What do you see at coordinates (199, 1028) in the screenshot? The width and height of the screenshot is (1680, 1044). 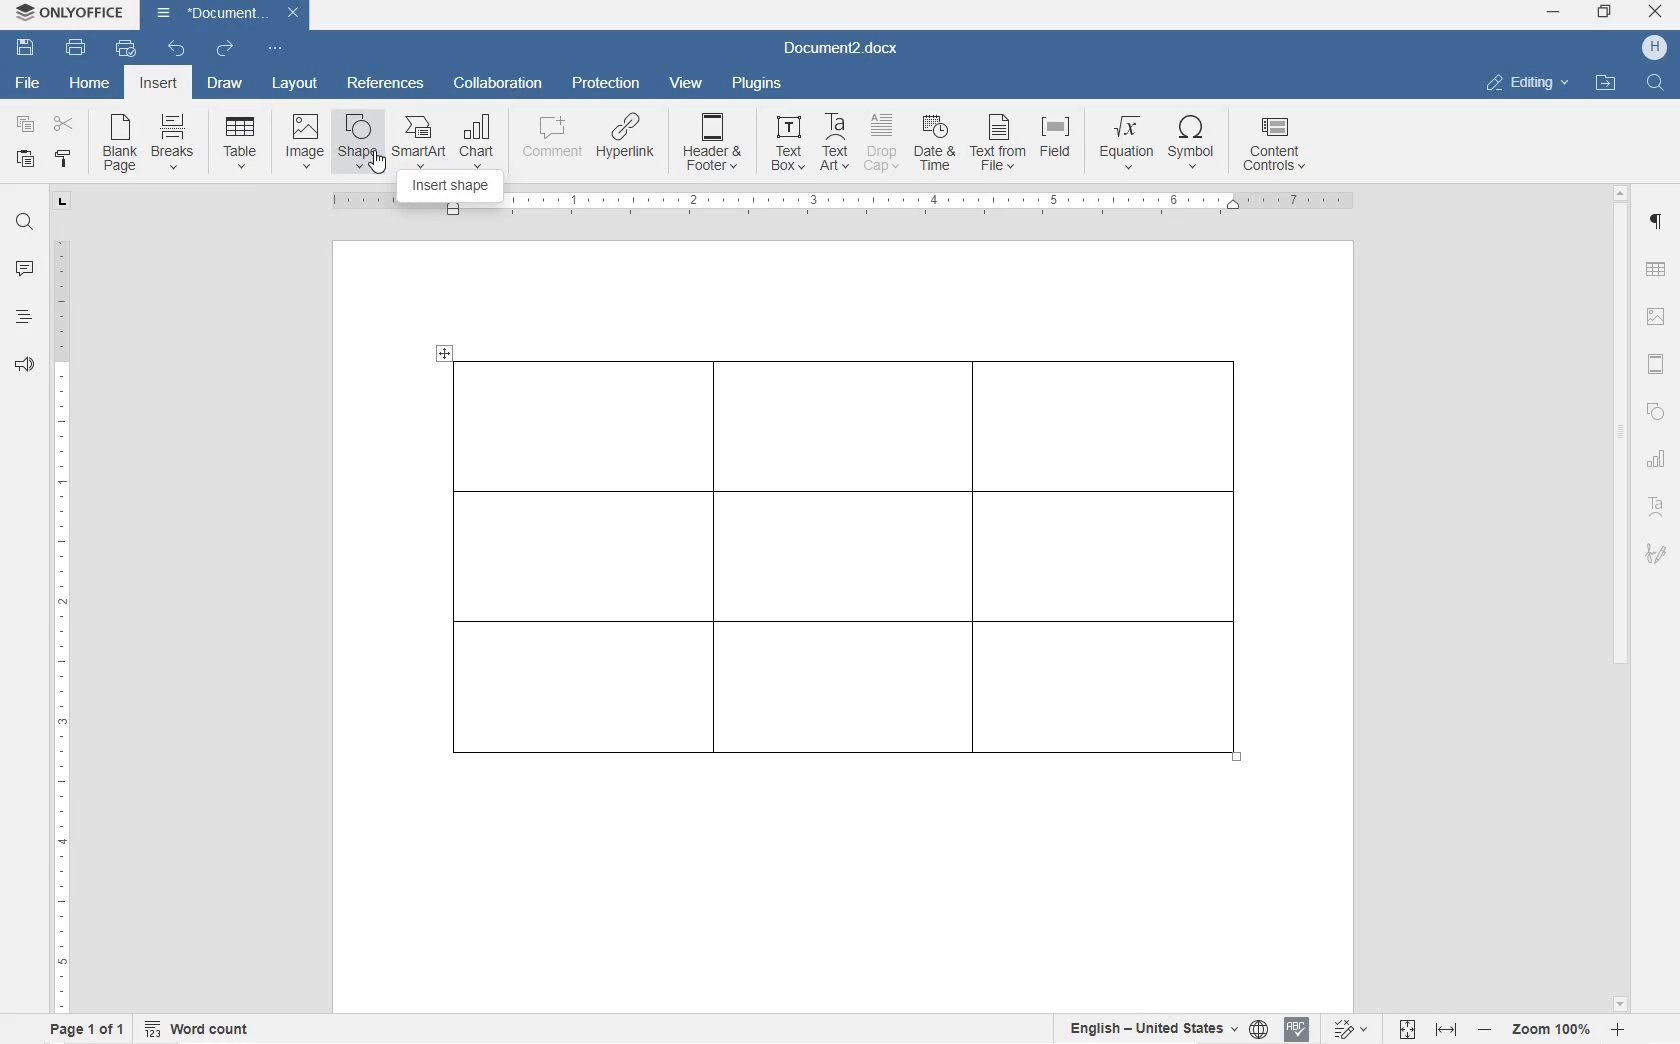 I see `word count` at bounding box center [199, 1028].